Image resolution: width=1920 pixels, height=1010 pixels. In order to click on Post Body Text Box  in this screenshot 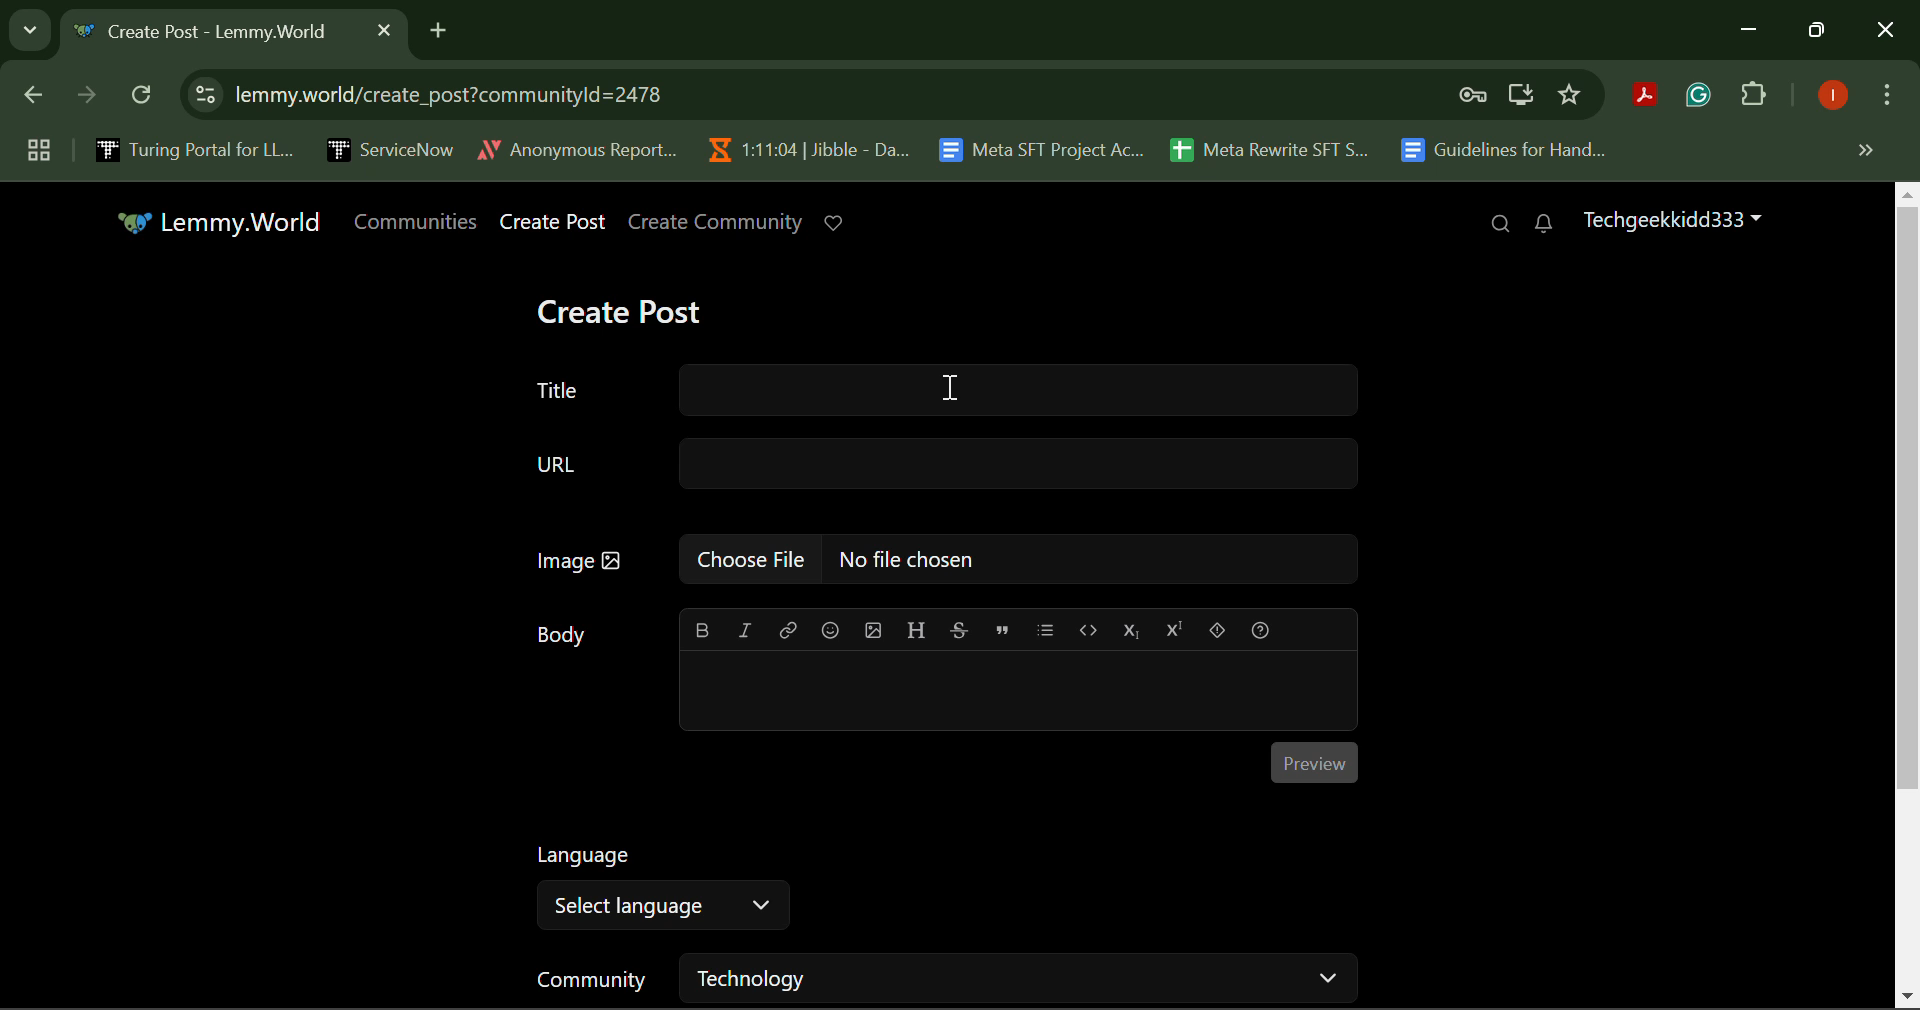, I will do `click(1015, 693)`.